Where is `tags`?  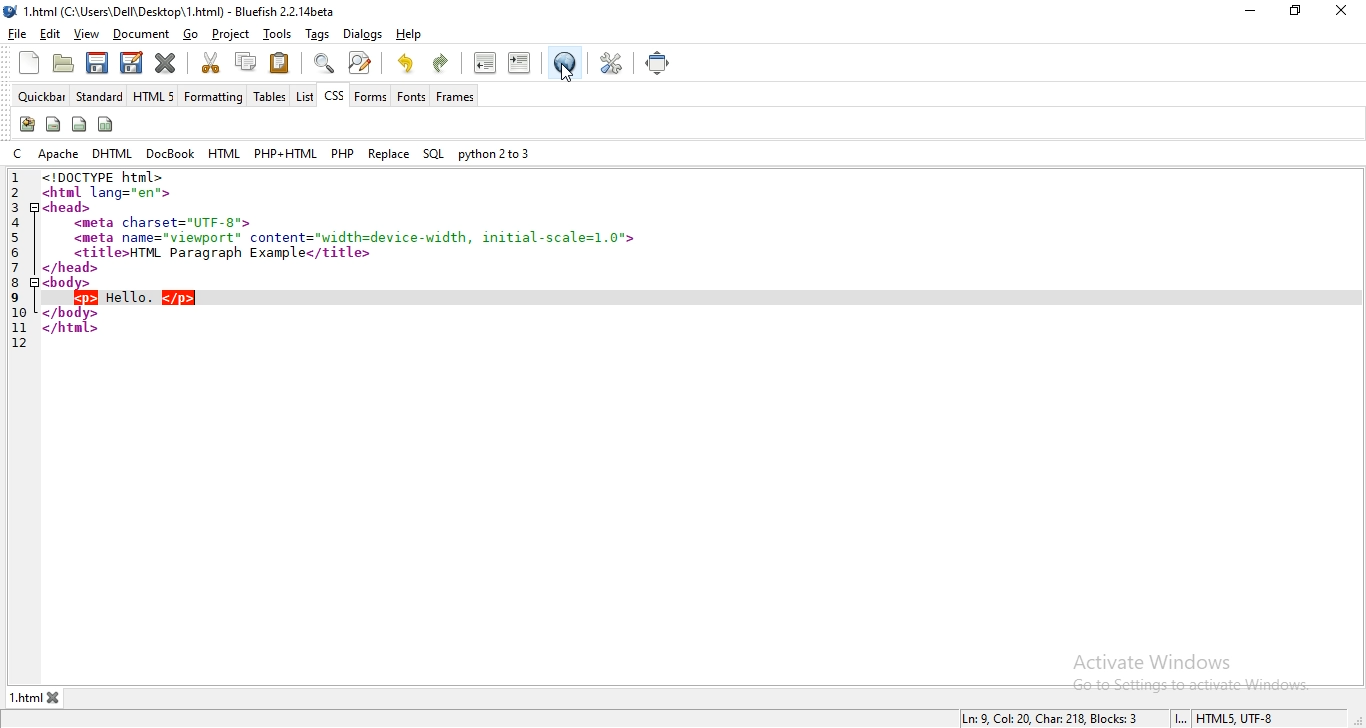 tags is located at coordinates (316, 33).